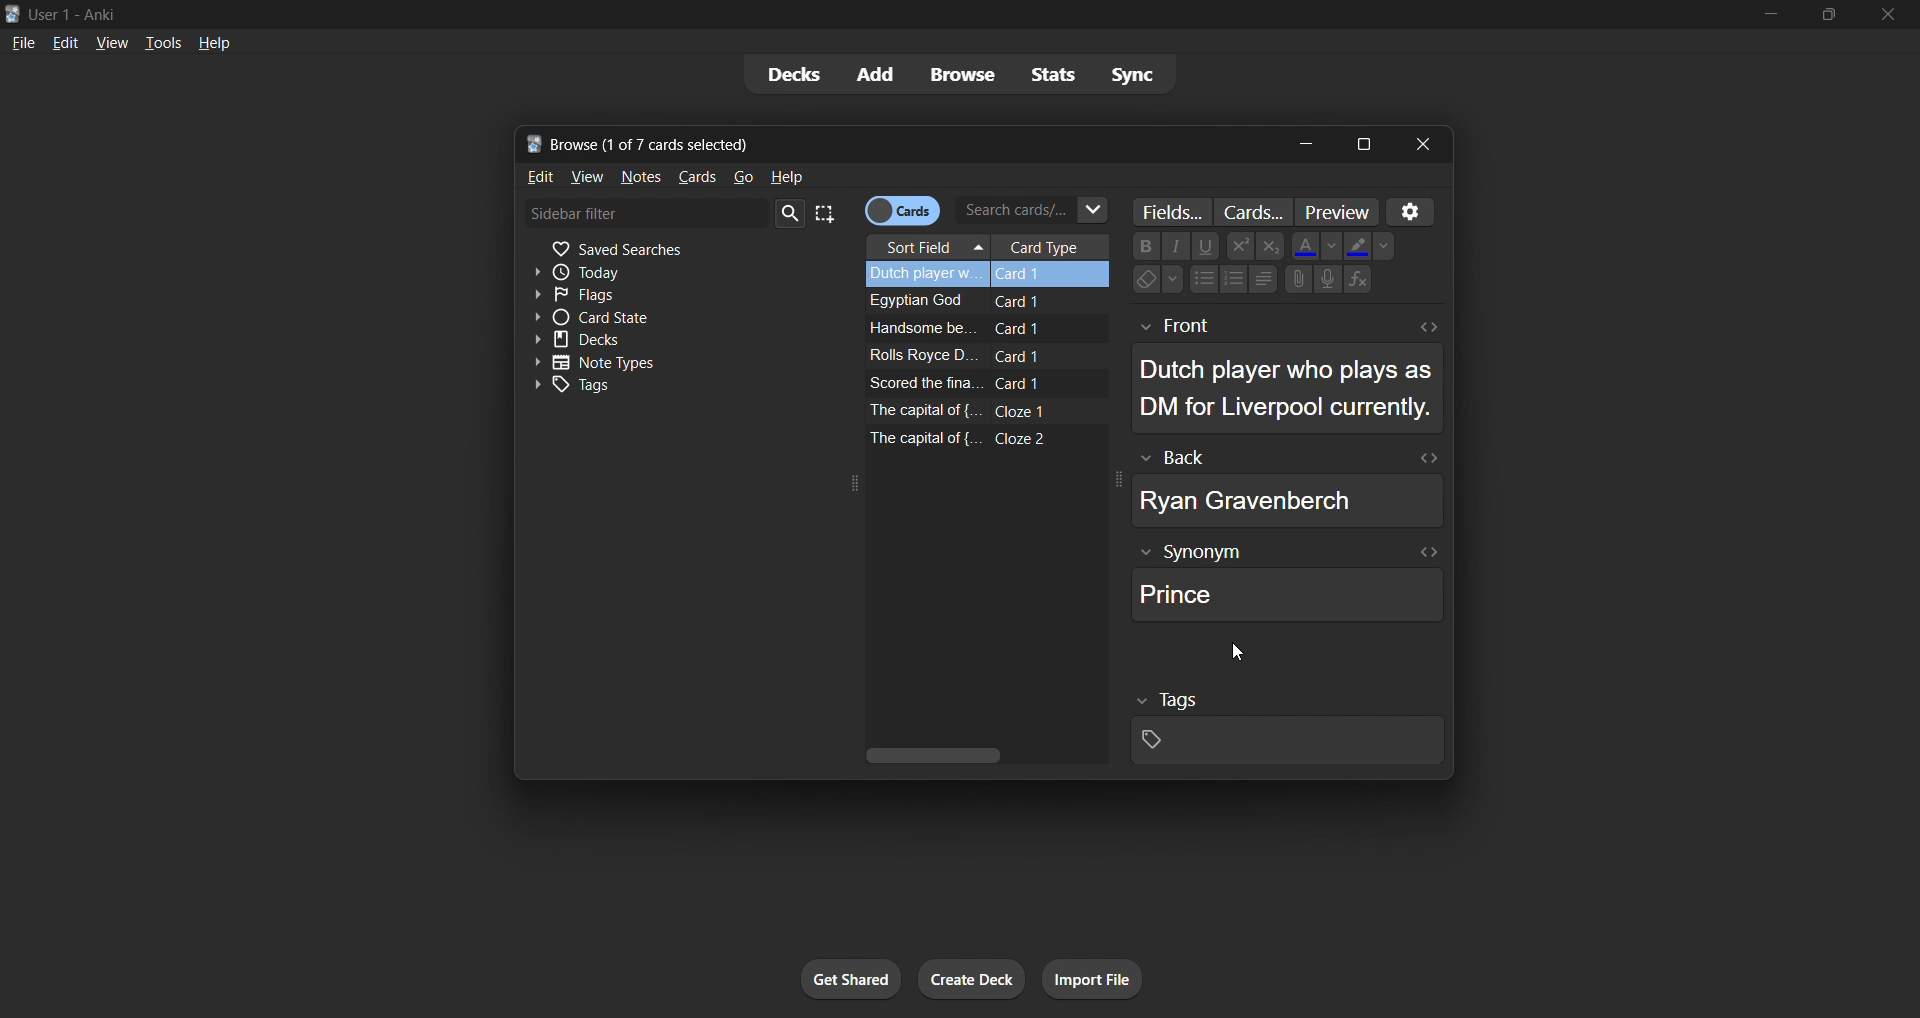 The height and width of the screenshot is (1018, 1920). I want to click on decks toggle, so click(646, 337).